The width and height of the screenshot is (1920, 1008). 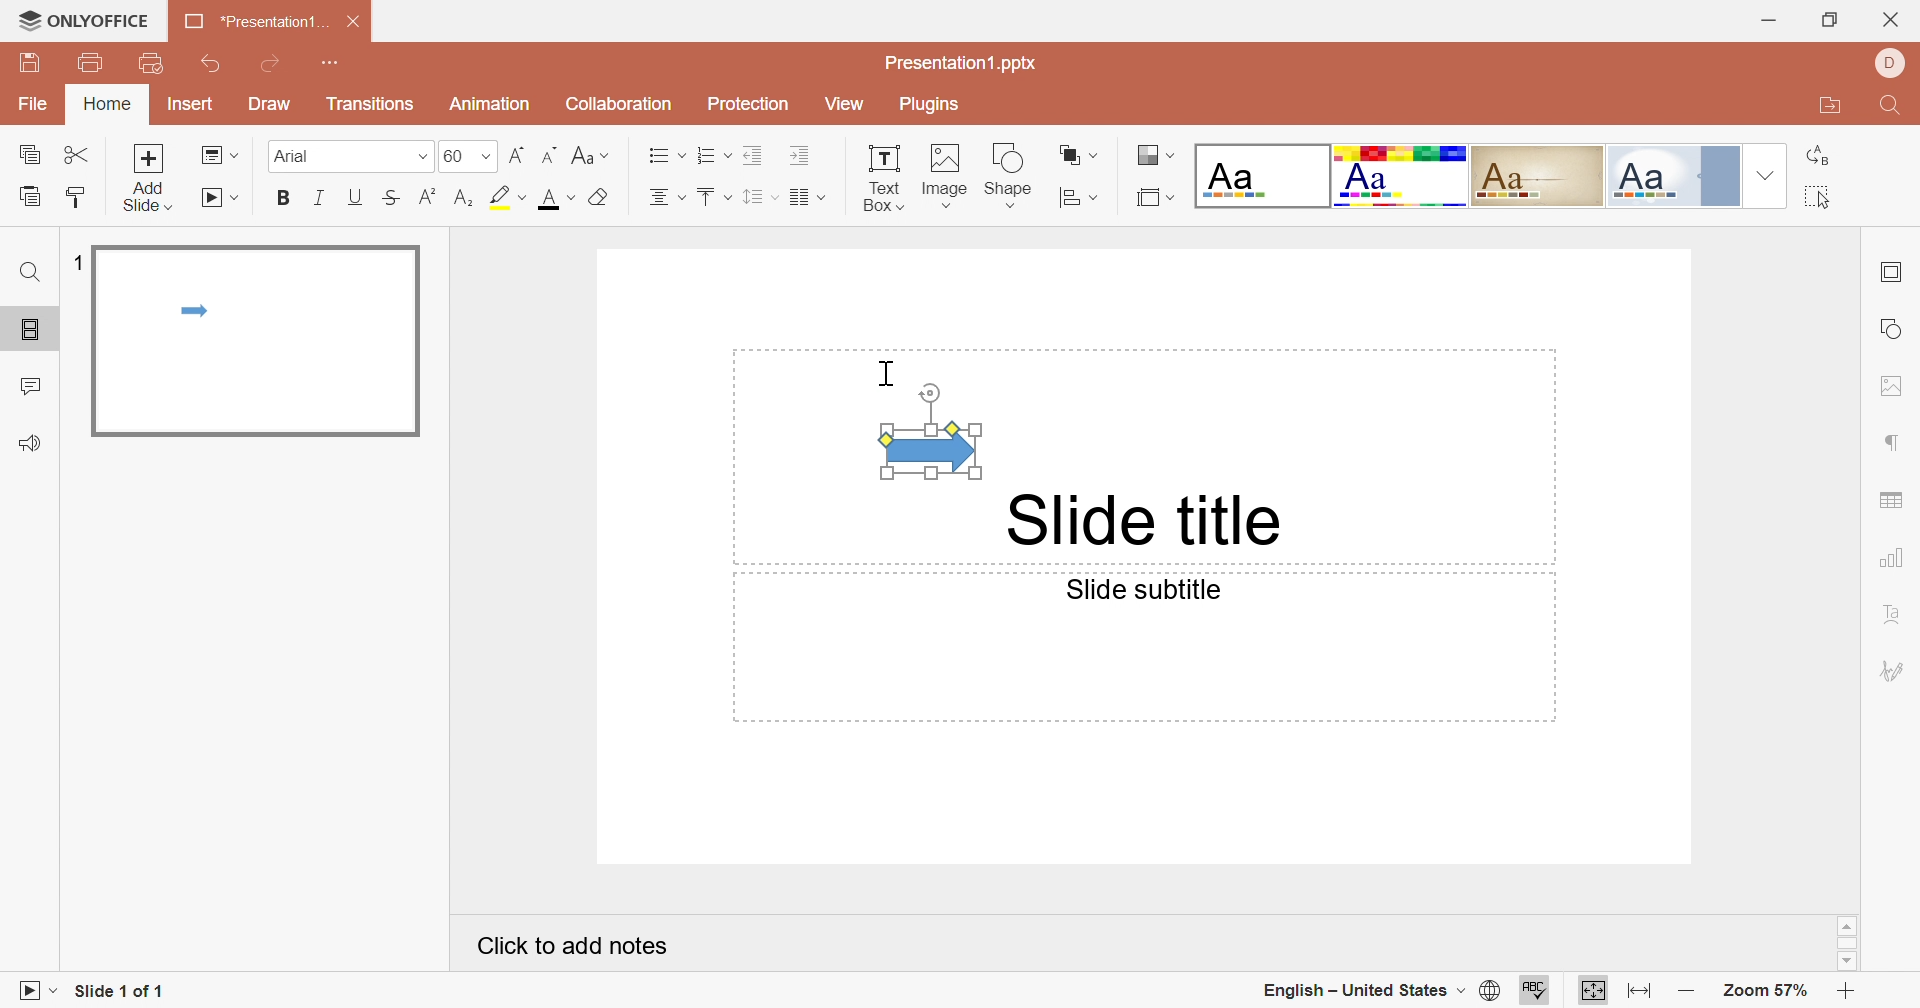 I want to click on Decrease indent, so click(x=754, y=155).